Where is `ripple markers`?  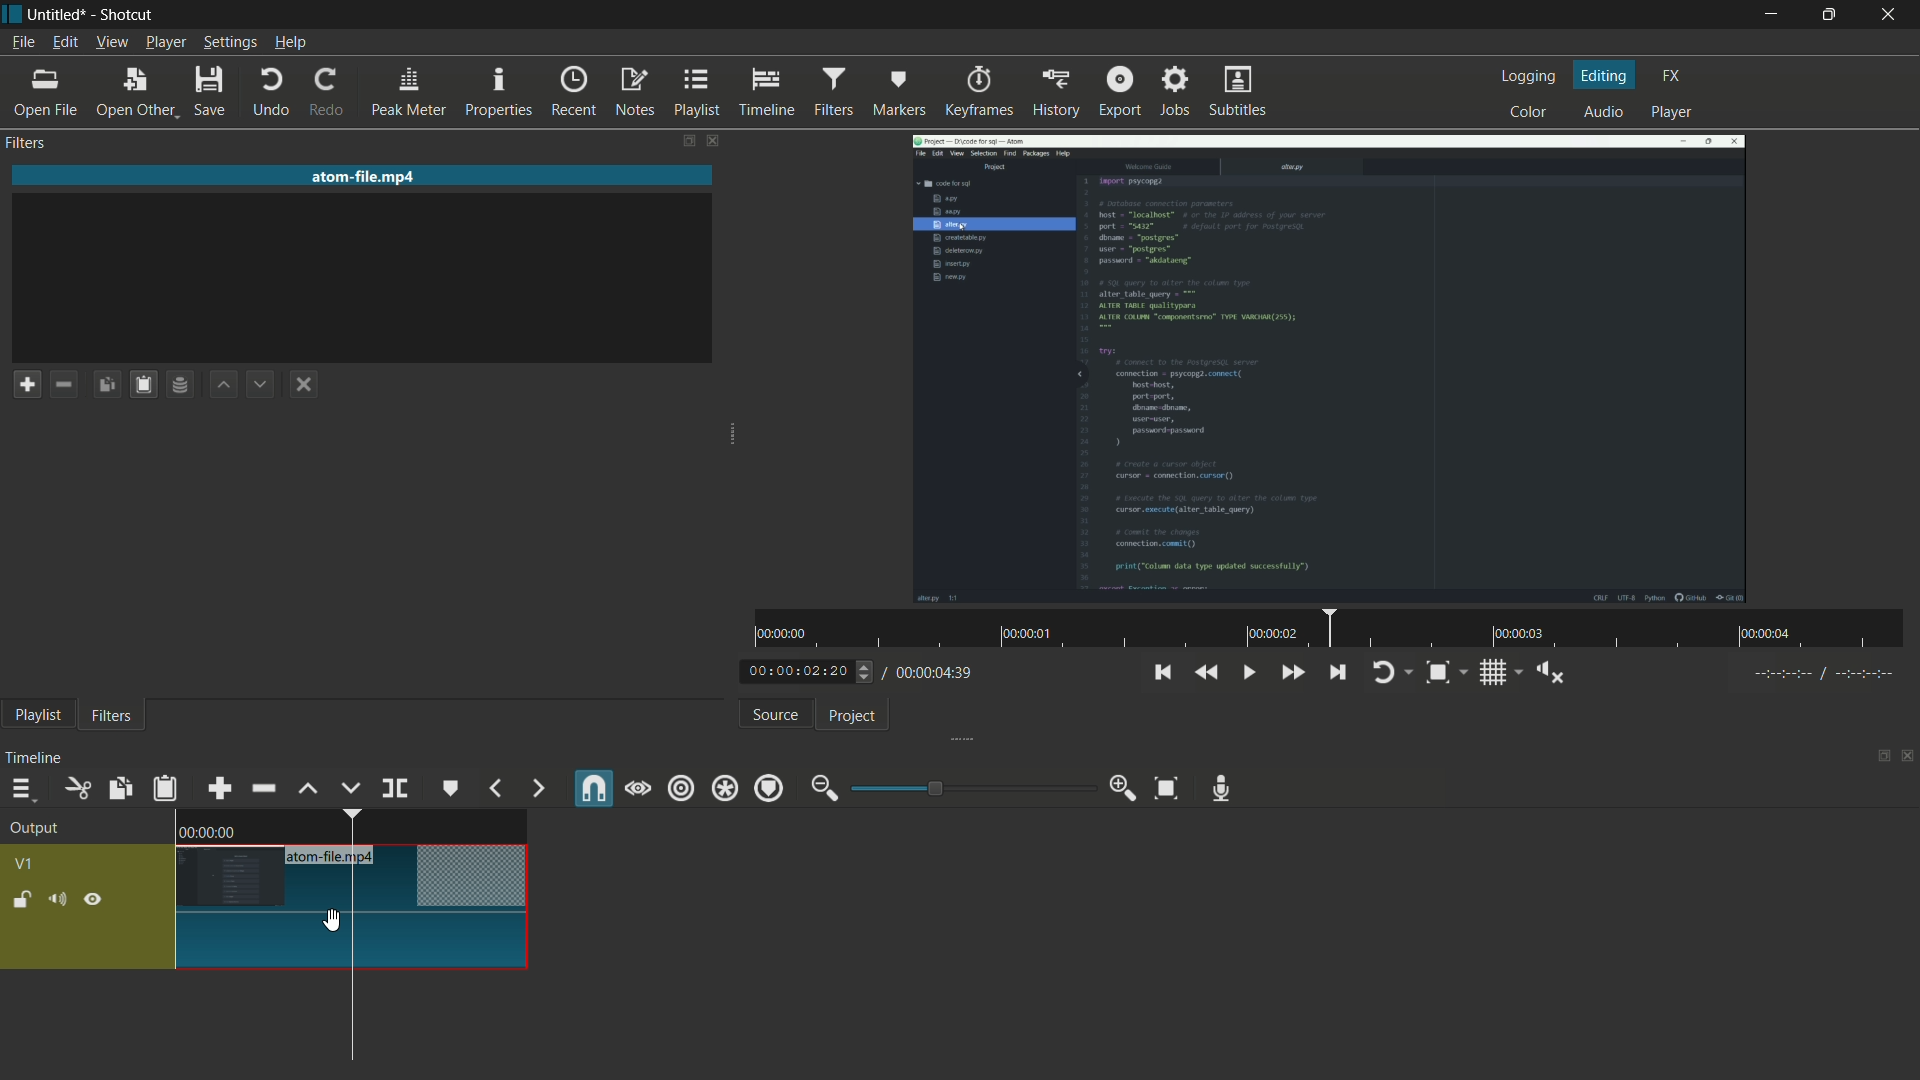 ripple markers is located at coordinates (771, 788).